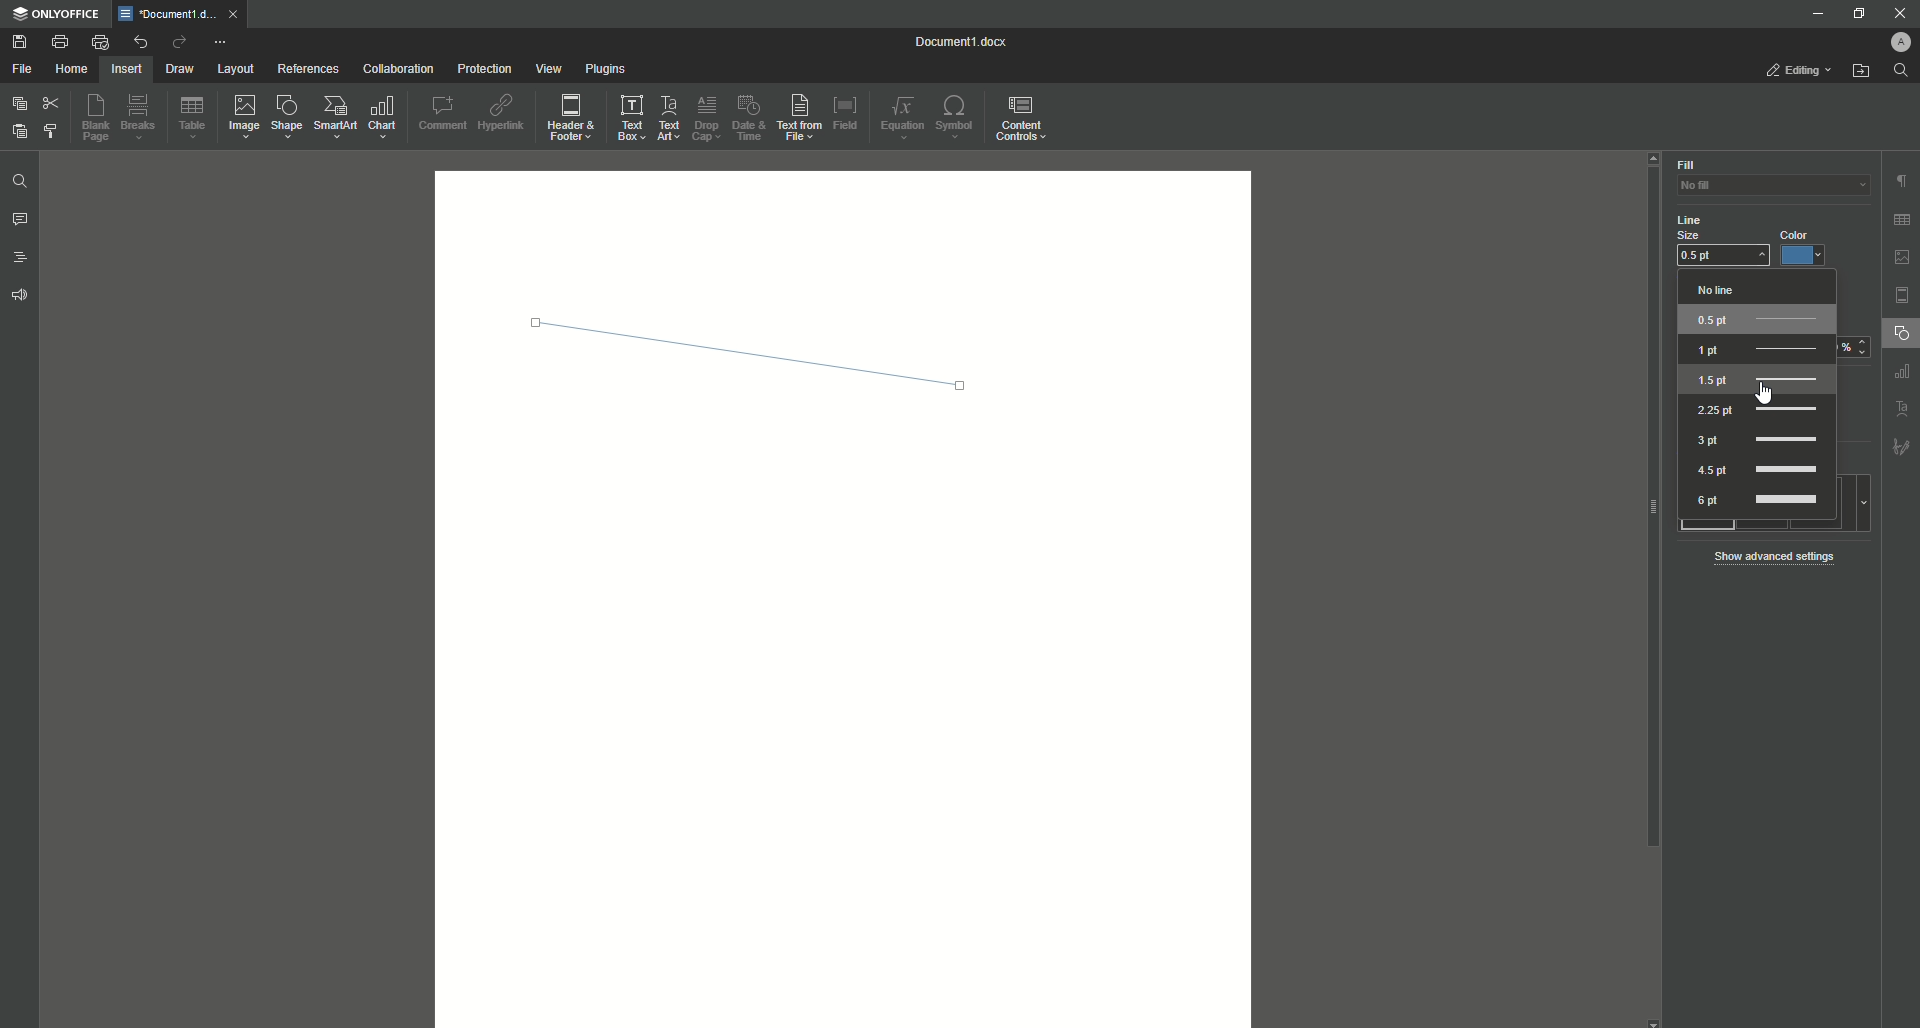 This screenshot has width=1920, height=1028. I want to click on No Fill, so click(1760, 192).